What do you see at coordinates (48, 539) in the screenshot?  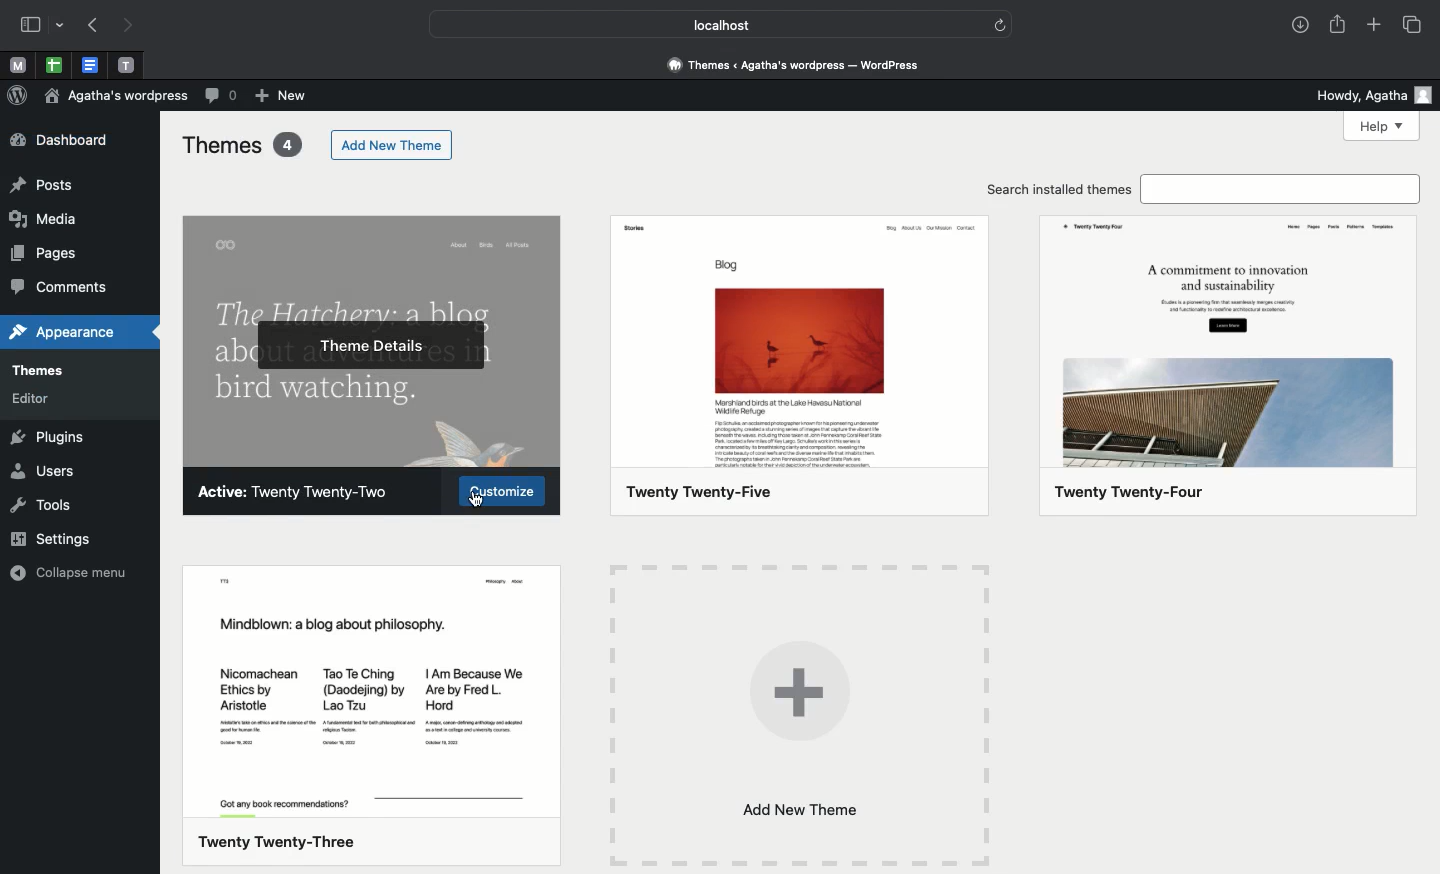 I see `Settings` at bounding box center [48, 539].